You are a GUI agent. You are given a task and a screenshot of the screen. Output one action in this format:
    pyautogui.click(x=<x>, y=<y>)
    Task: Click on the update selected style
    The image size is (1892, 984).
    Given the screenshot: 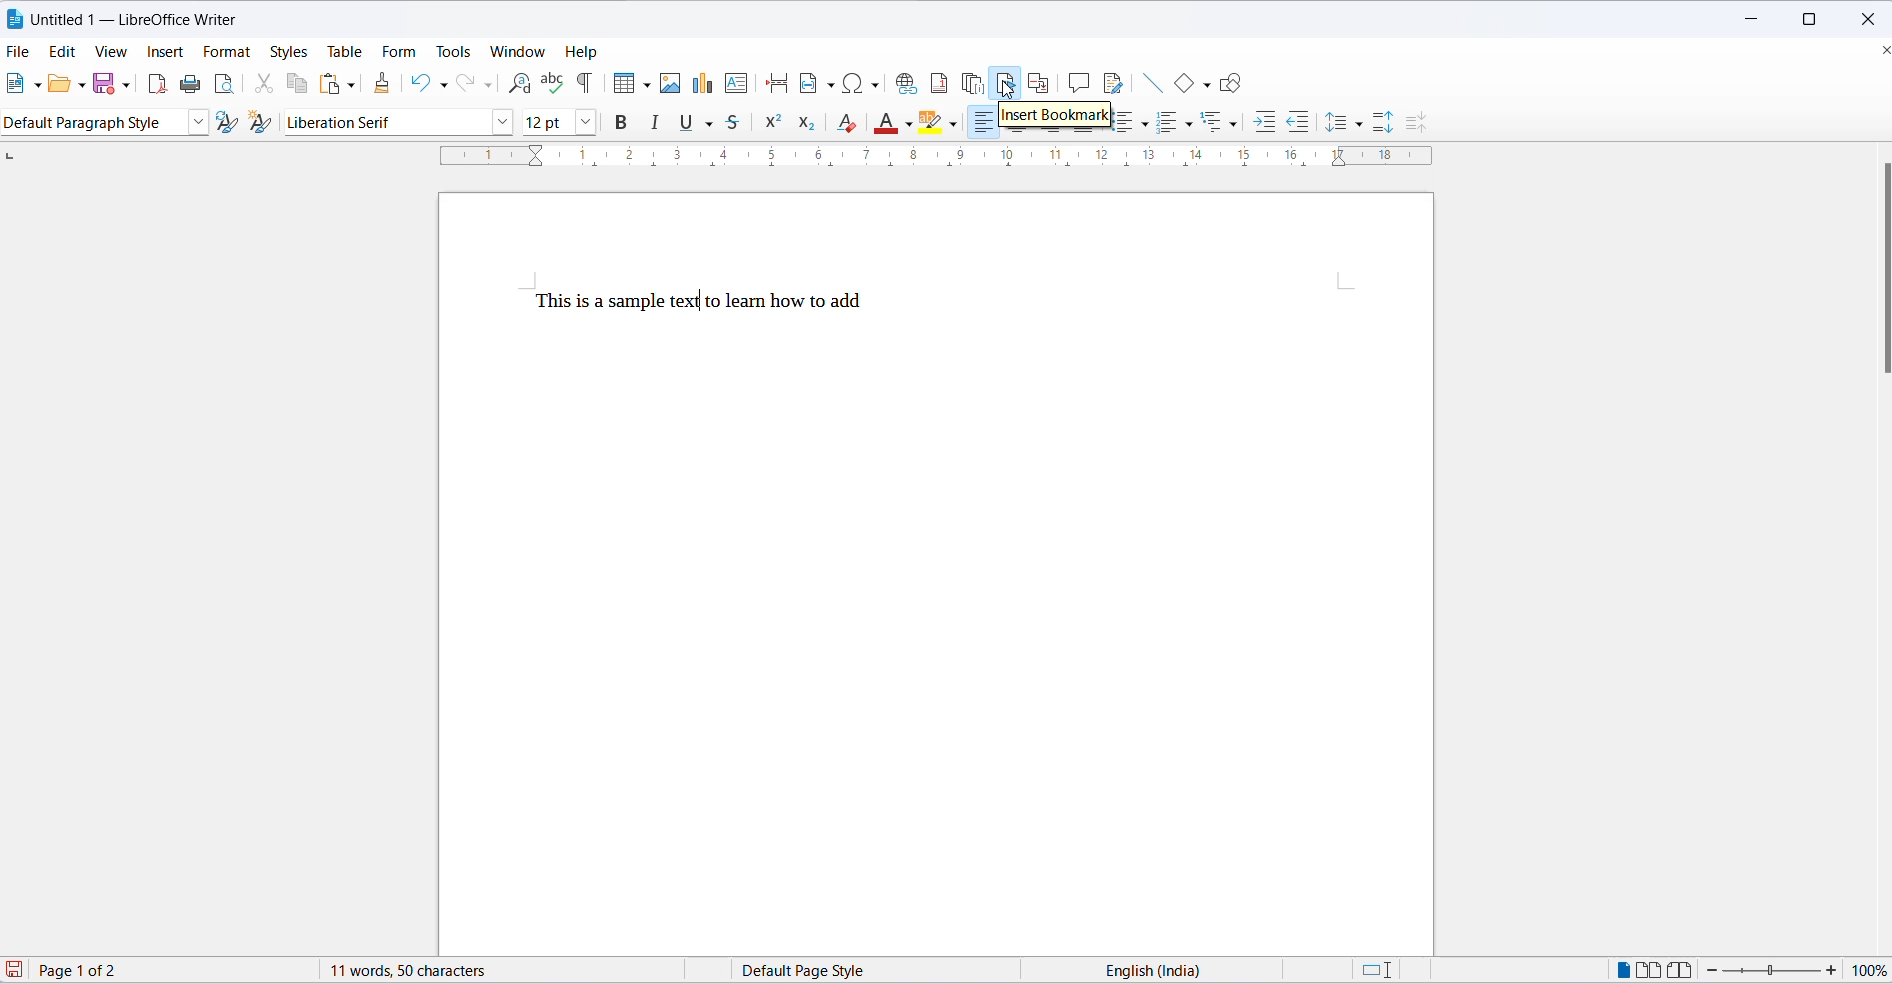 What is the action you would take?
    pyautogui.click(x=225, y=122)
    